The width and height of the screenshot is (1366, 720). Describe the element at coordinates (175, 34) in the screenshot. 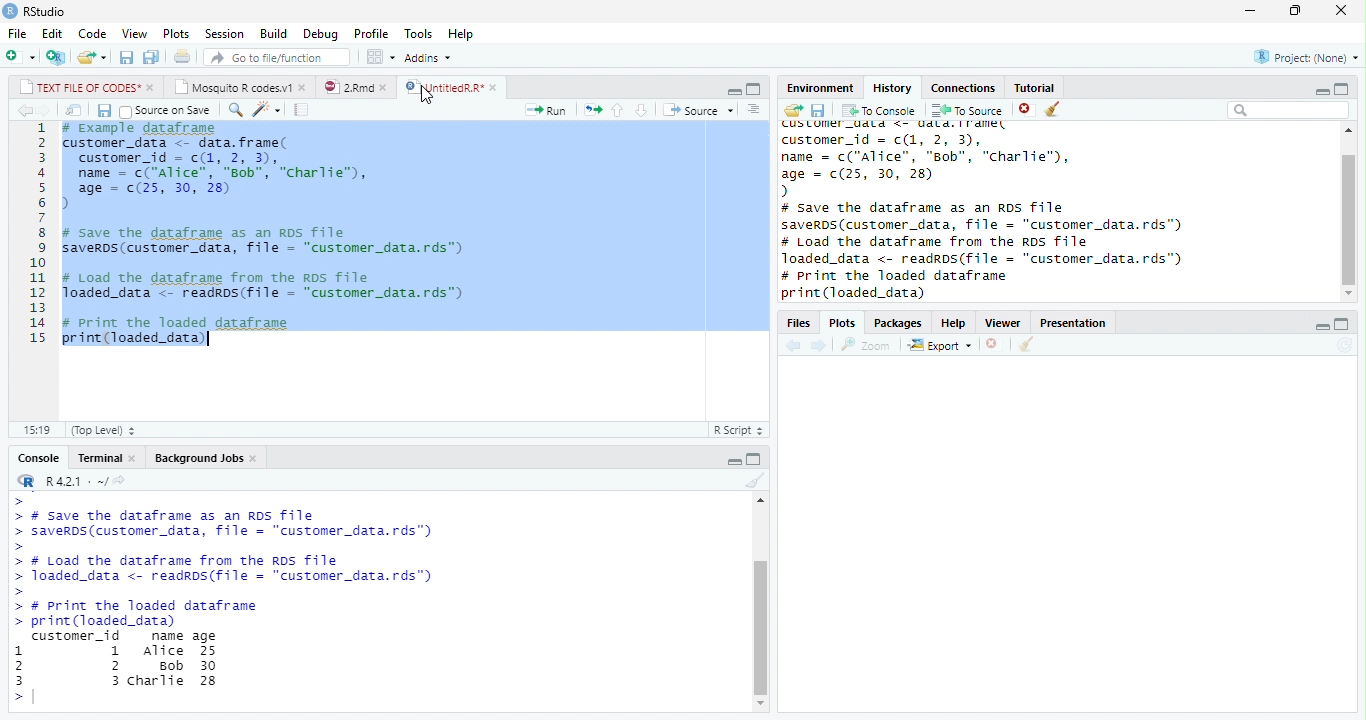

I see `Plots` at that location.